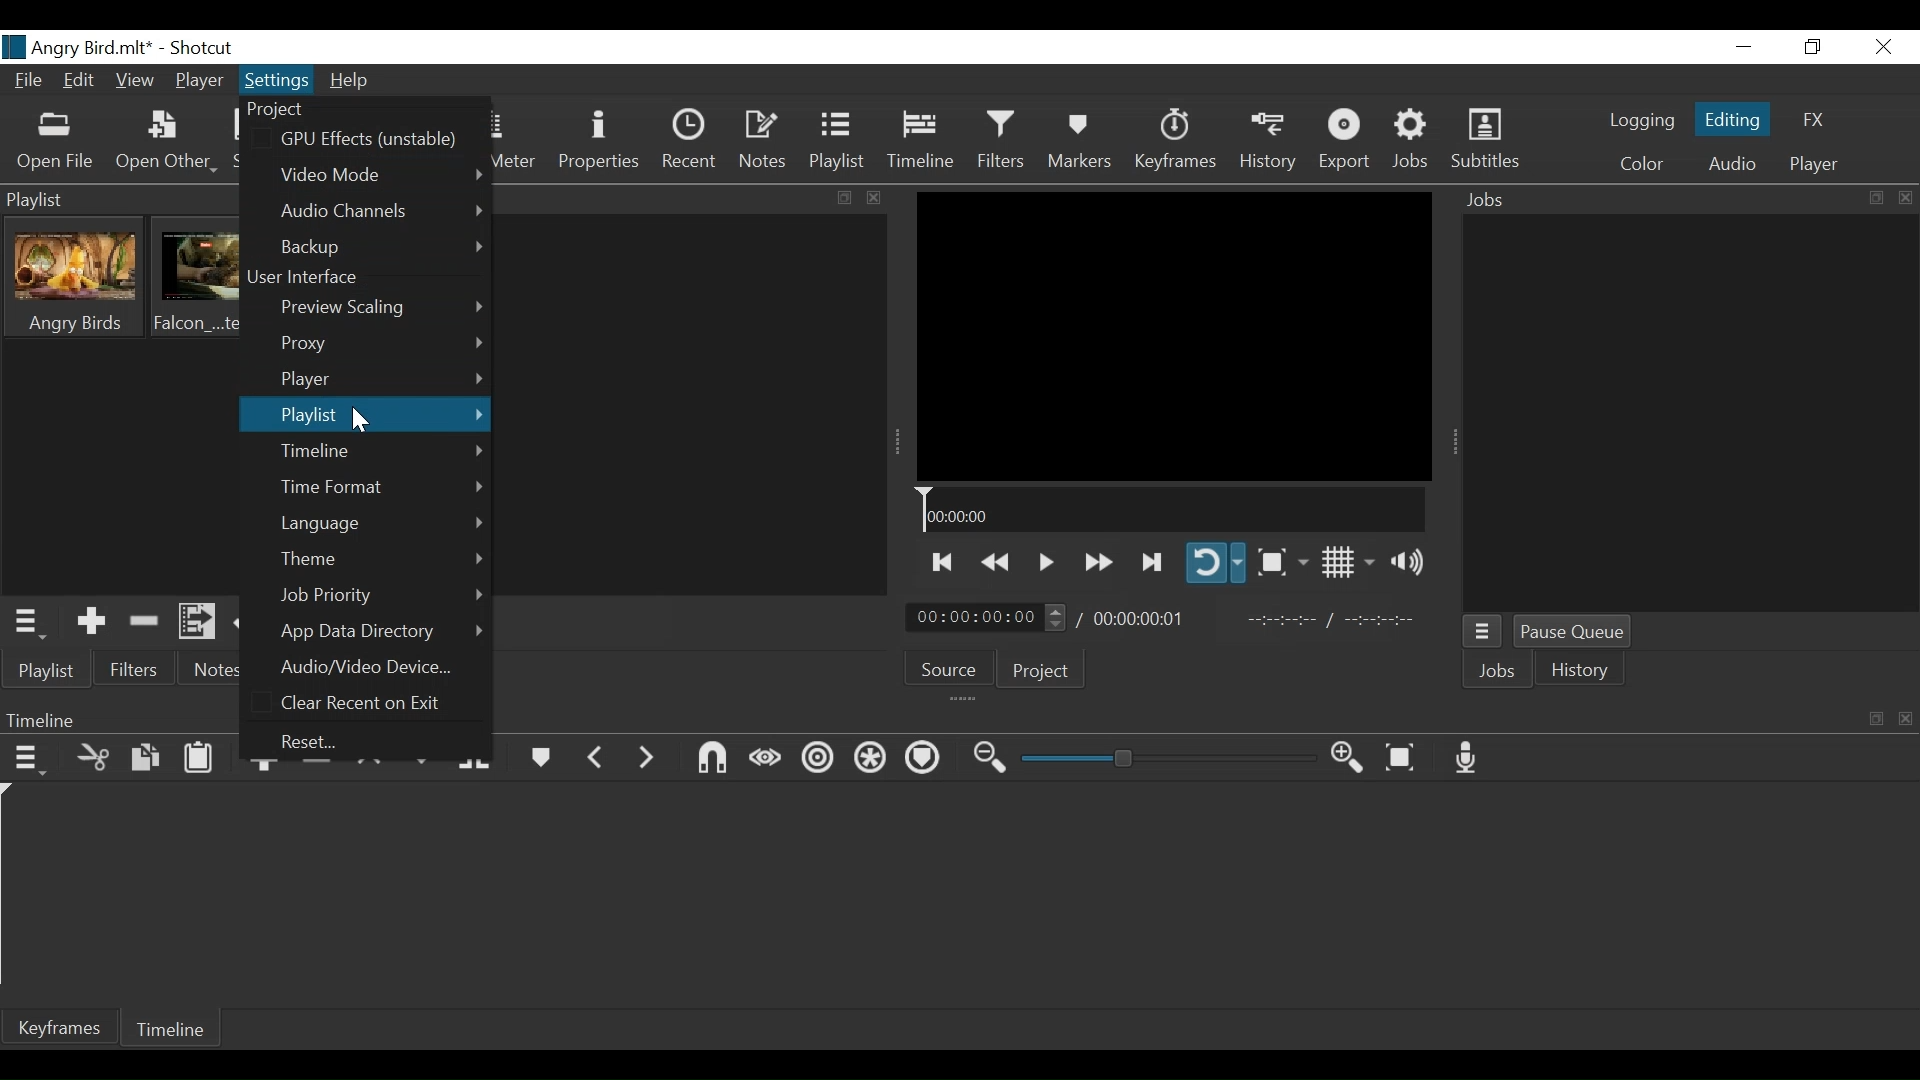 Image resolution: width=1920 pixels, height=1080 pixels. I want to click on Ripple , so click(818, 762).